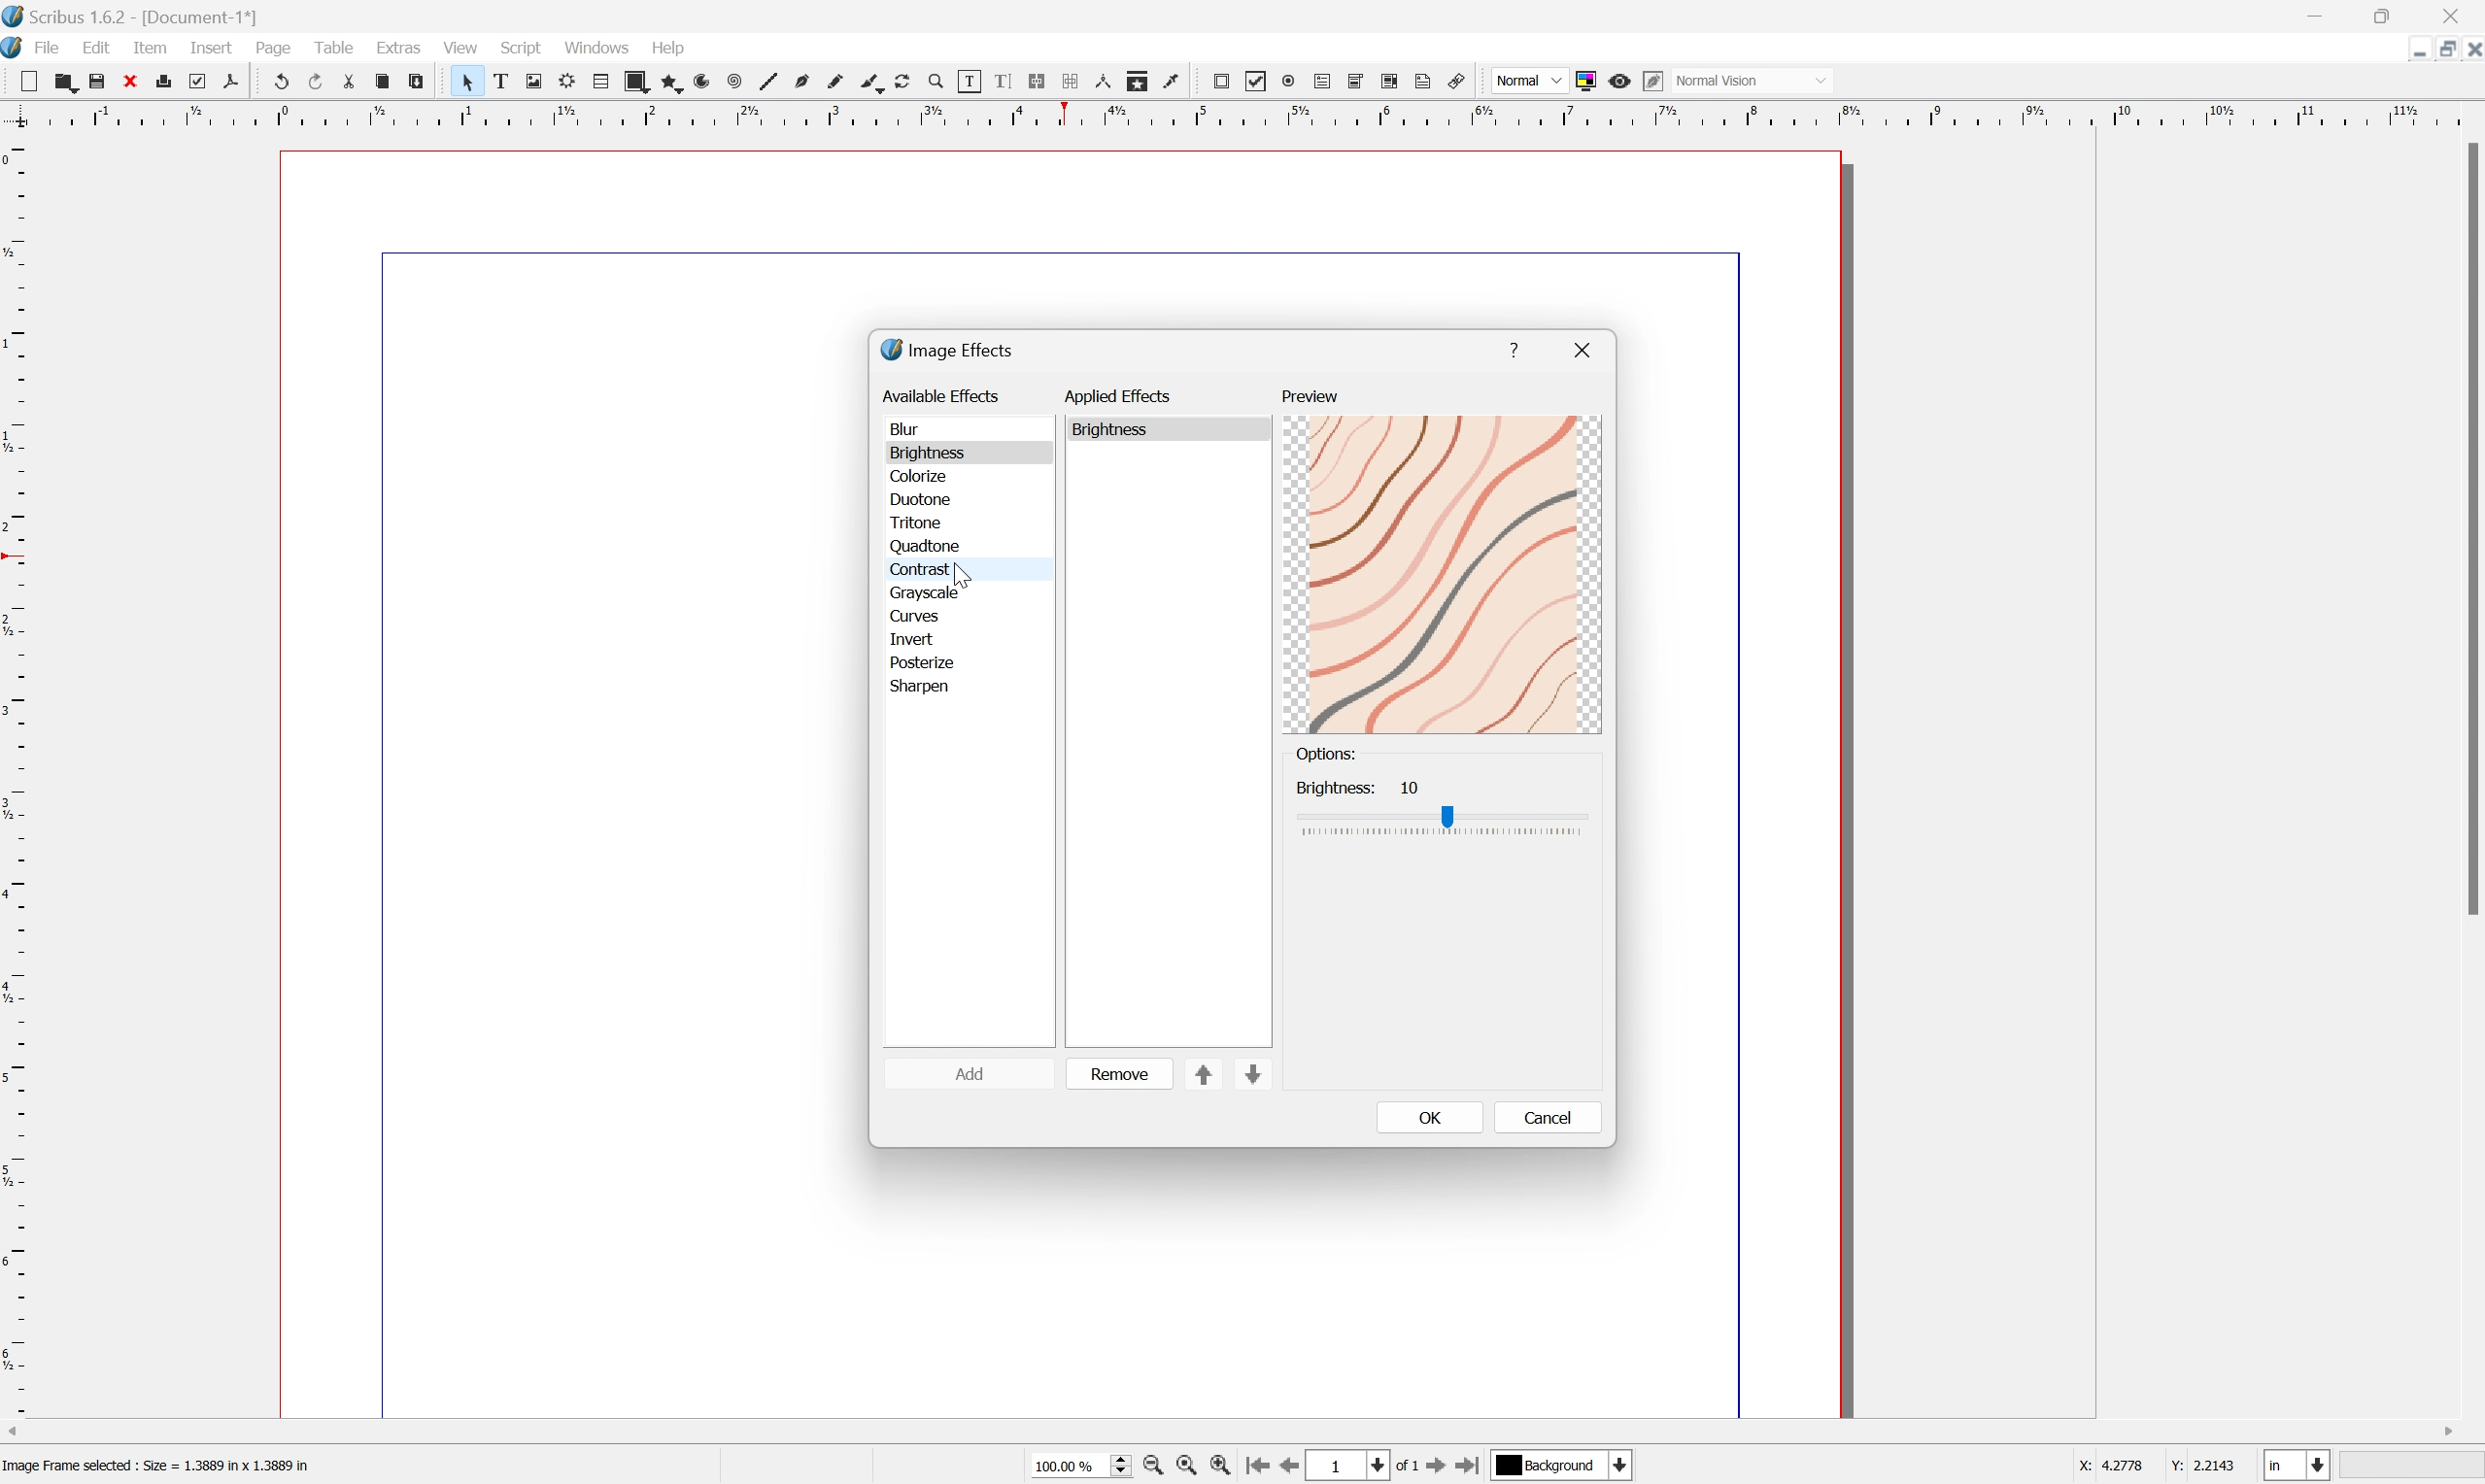 This screenshot has height=1484, width=2485. Describe the element at coordinates (1258, 83) in the screenshot. I see `PDF checkbox` at that location.